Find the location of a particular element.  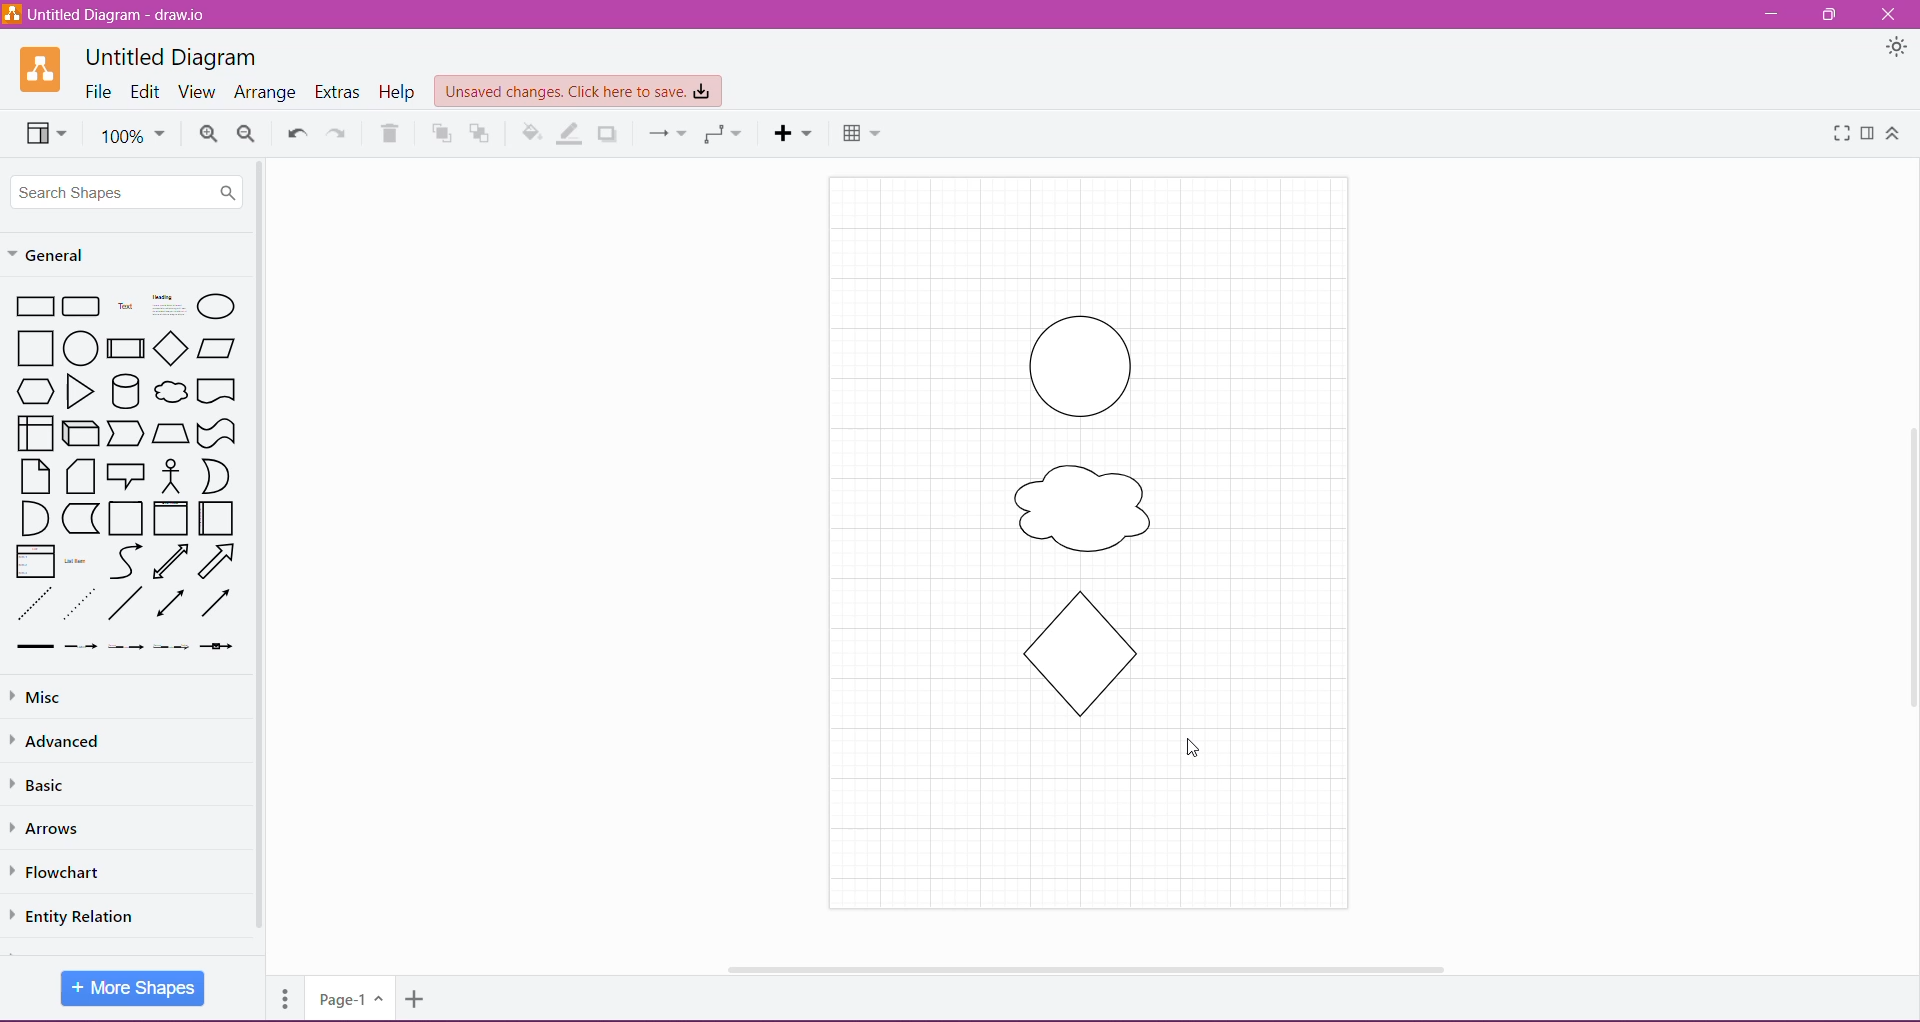

Appearance is located at coordinates (1897, 50).